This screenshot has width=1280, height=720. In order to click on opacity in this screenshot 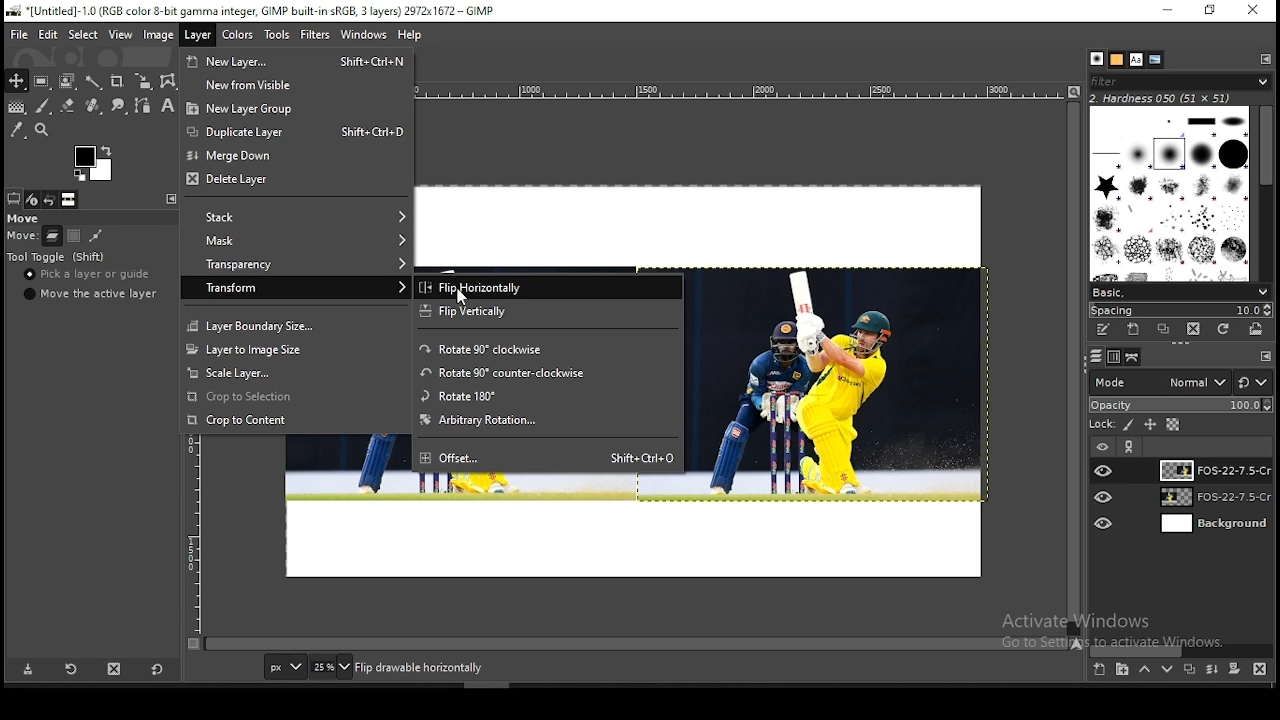, I will do `click(1180, 406)`.